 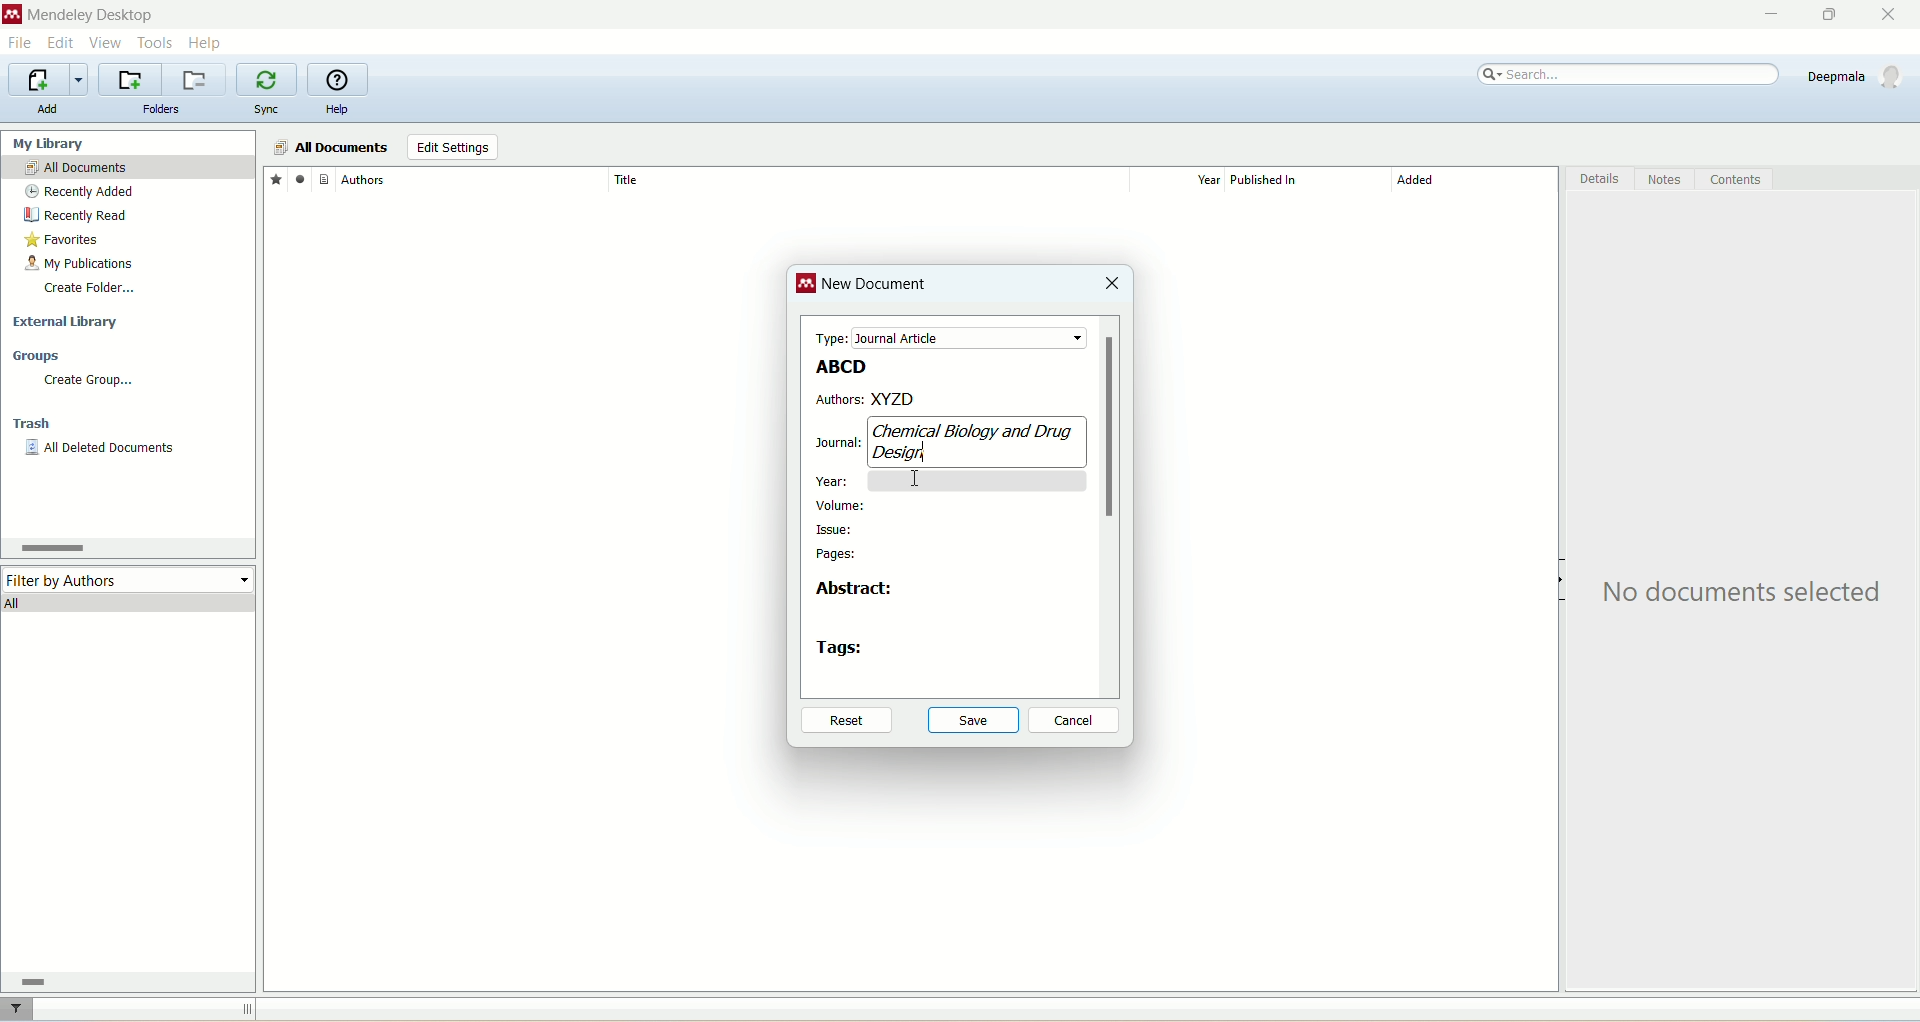 I want to click on my publication, so click(x=83, y=265).